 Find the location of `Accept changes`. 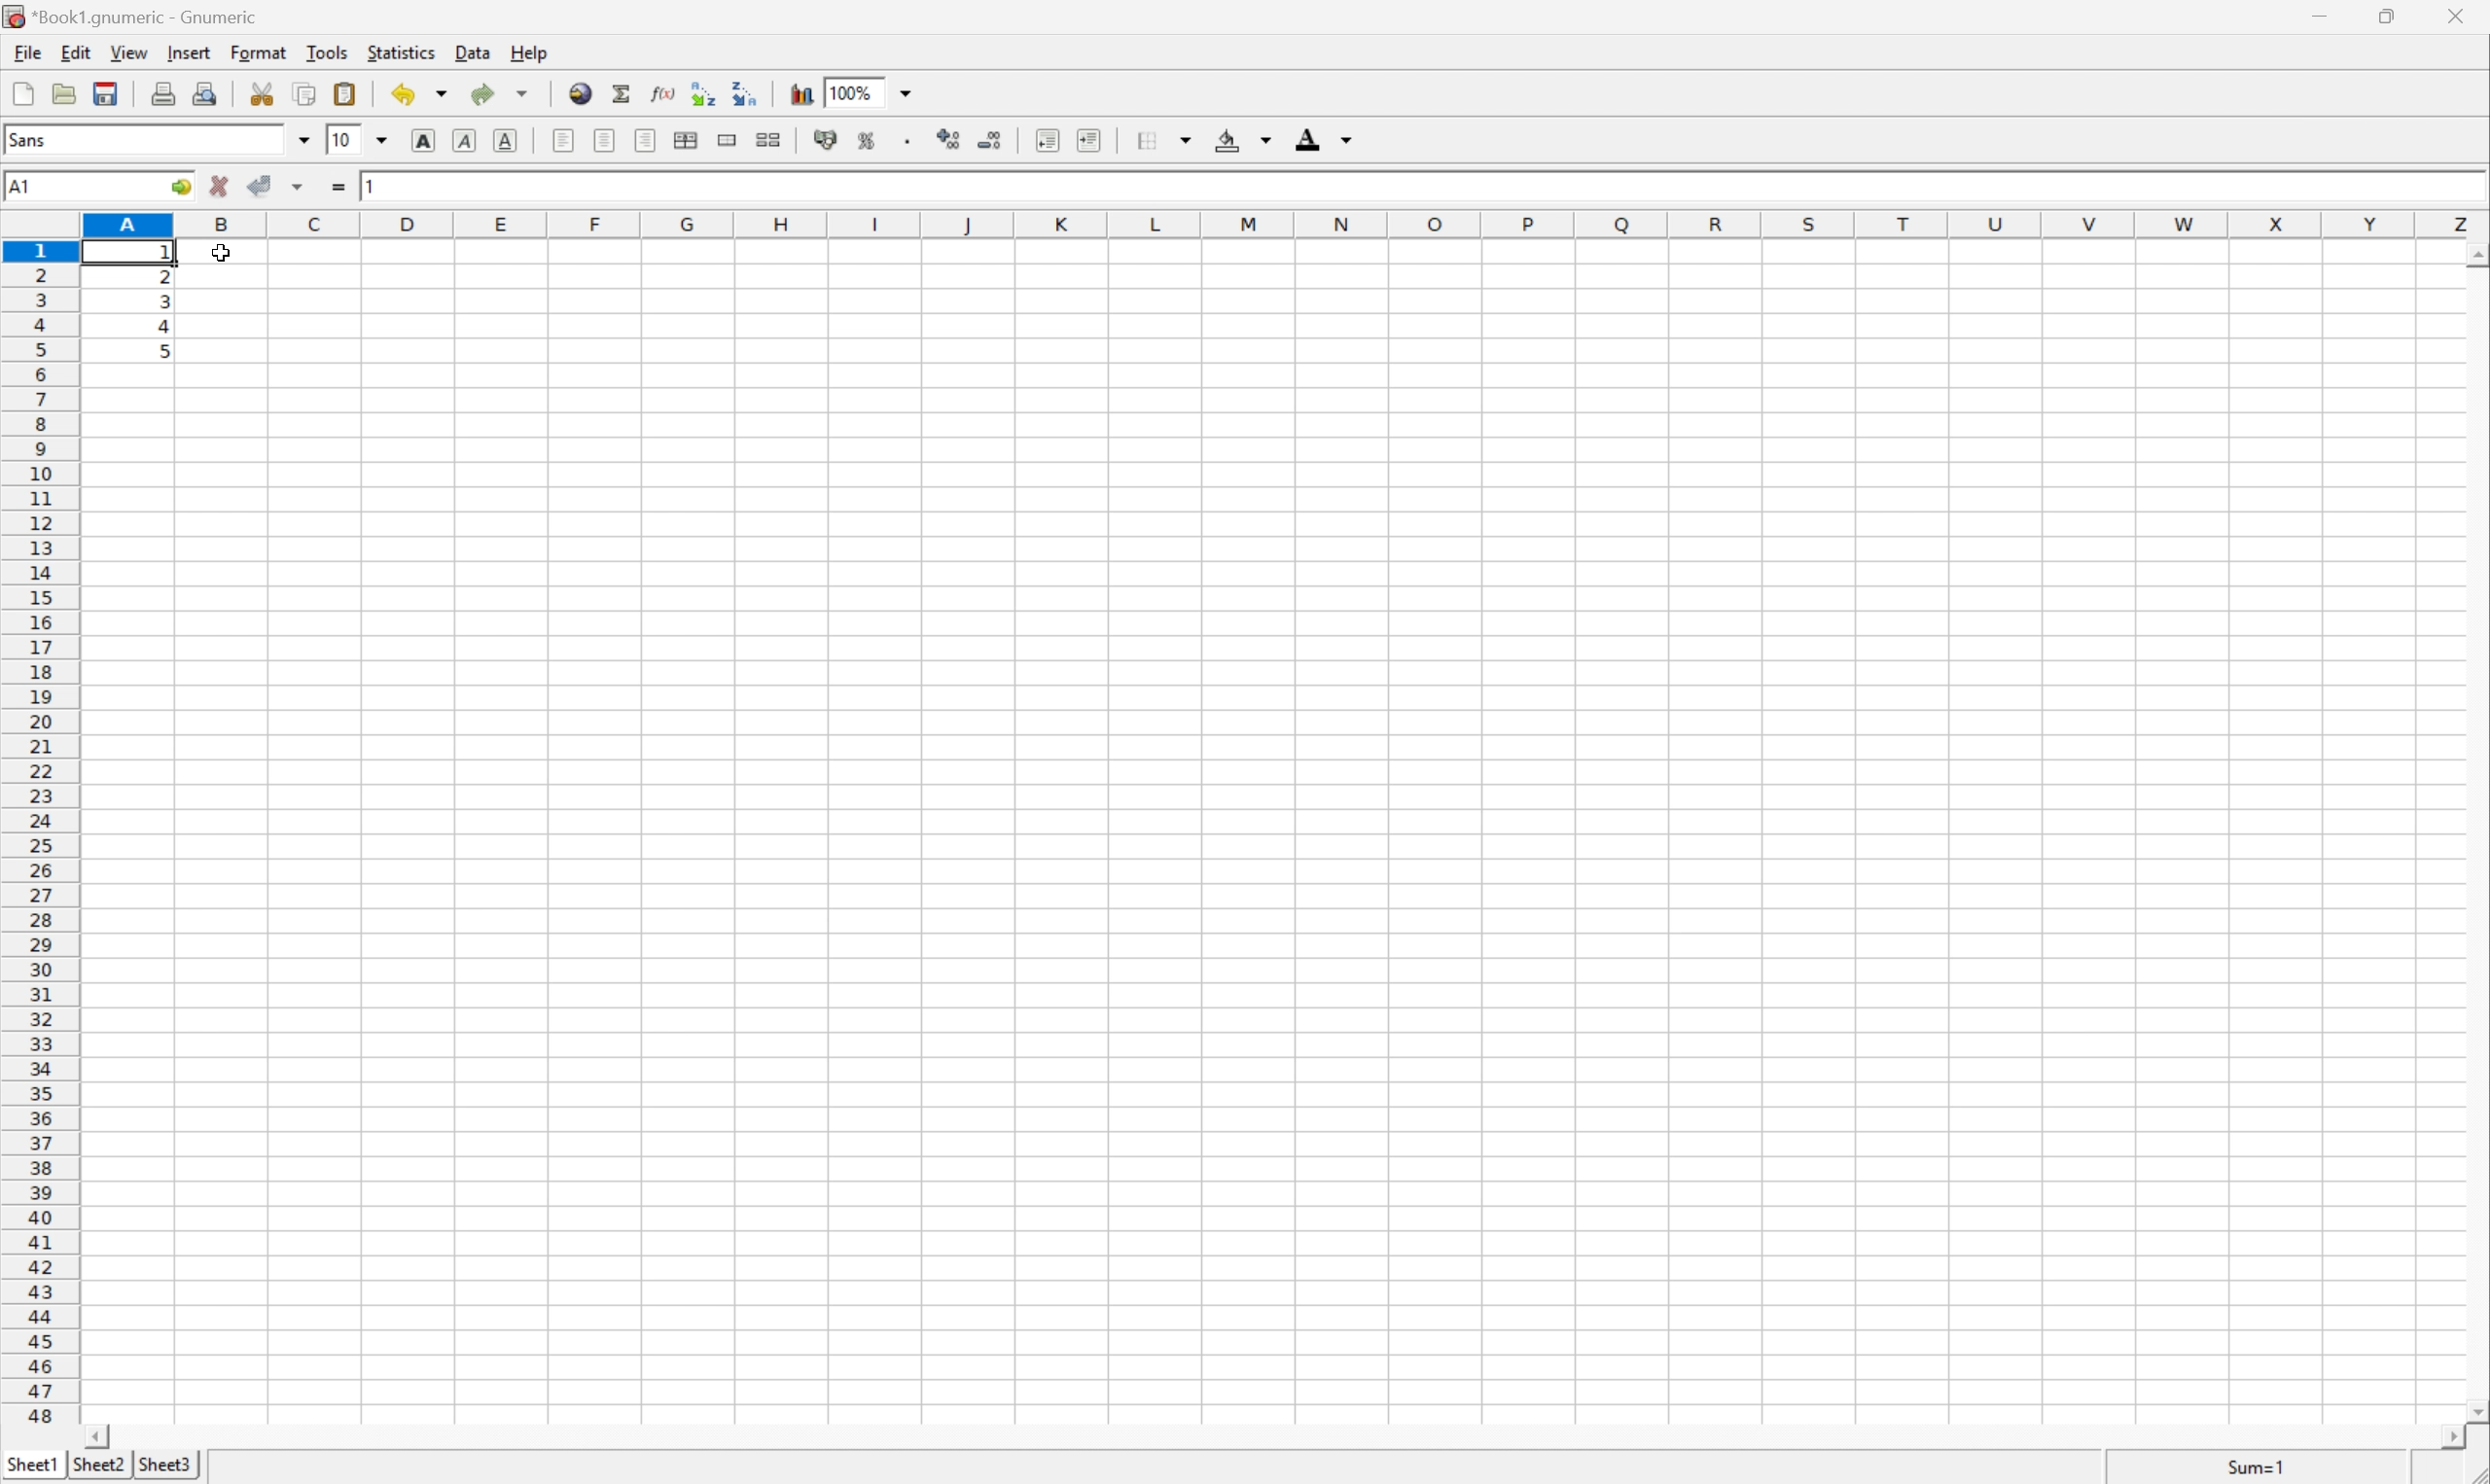

Accept changes is located at coordinates (259, 188).